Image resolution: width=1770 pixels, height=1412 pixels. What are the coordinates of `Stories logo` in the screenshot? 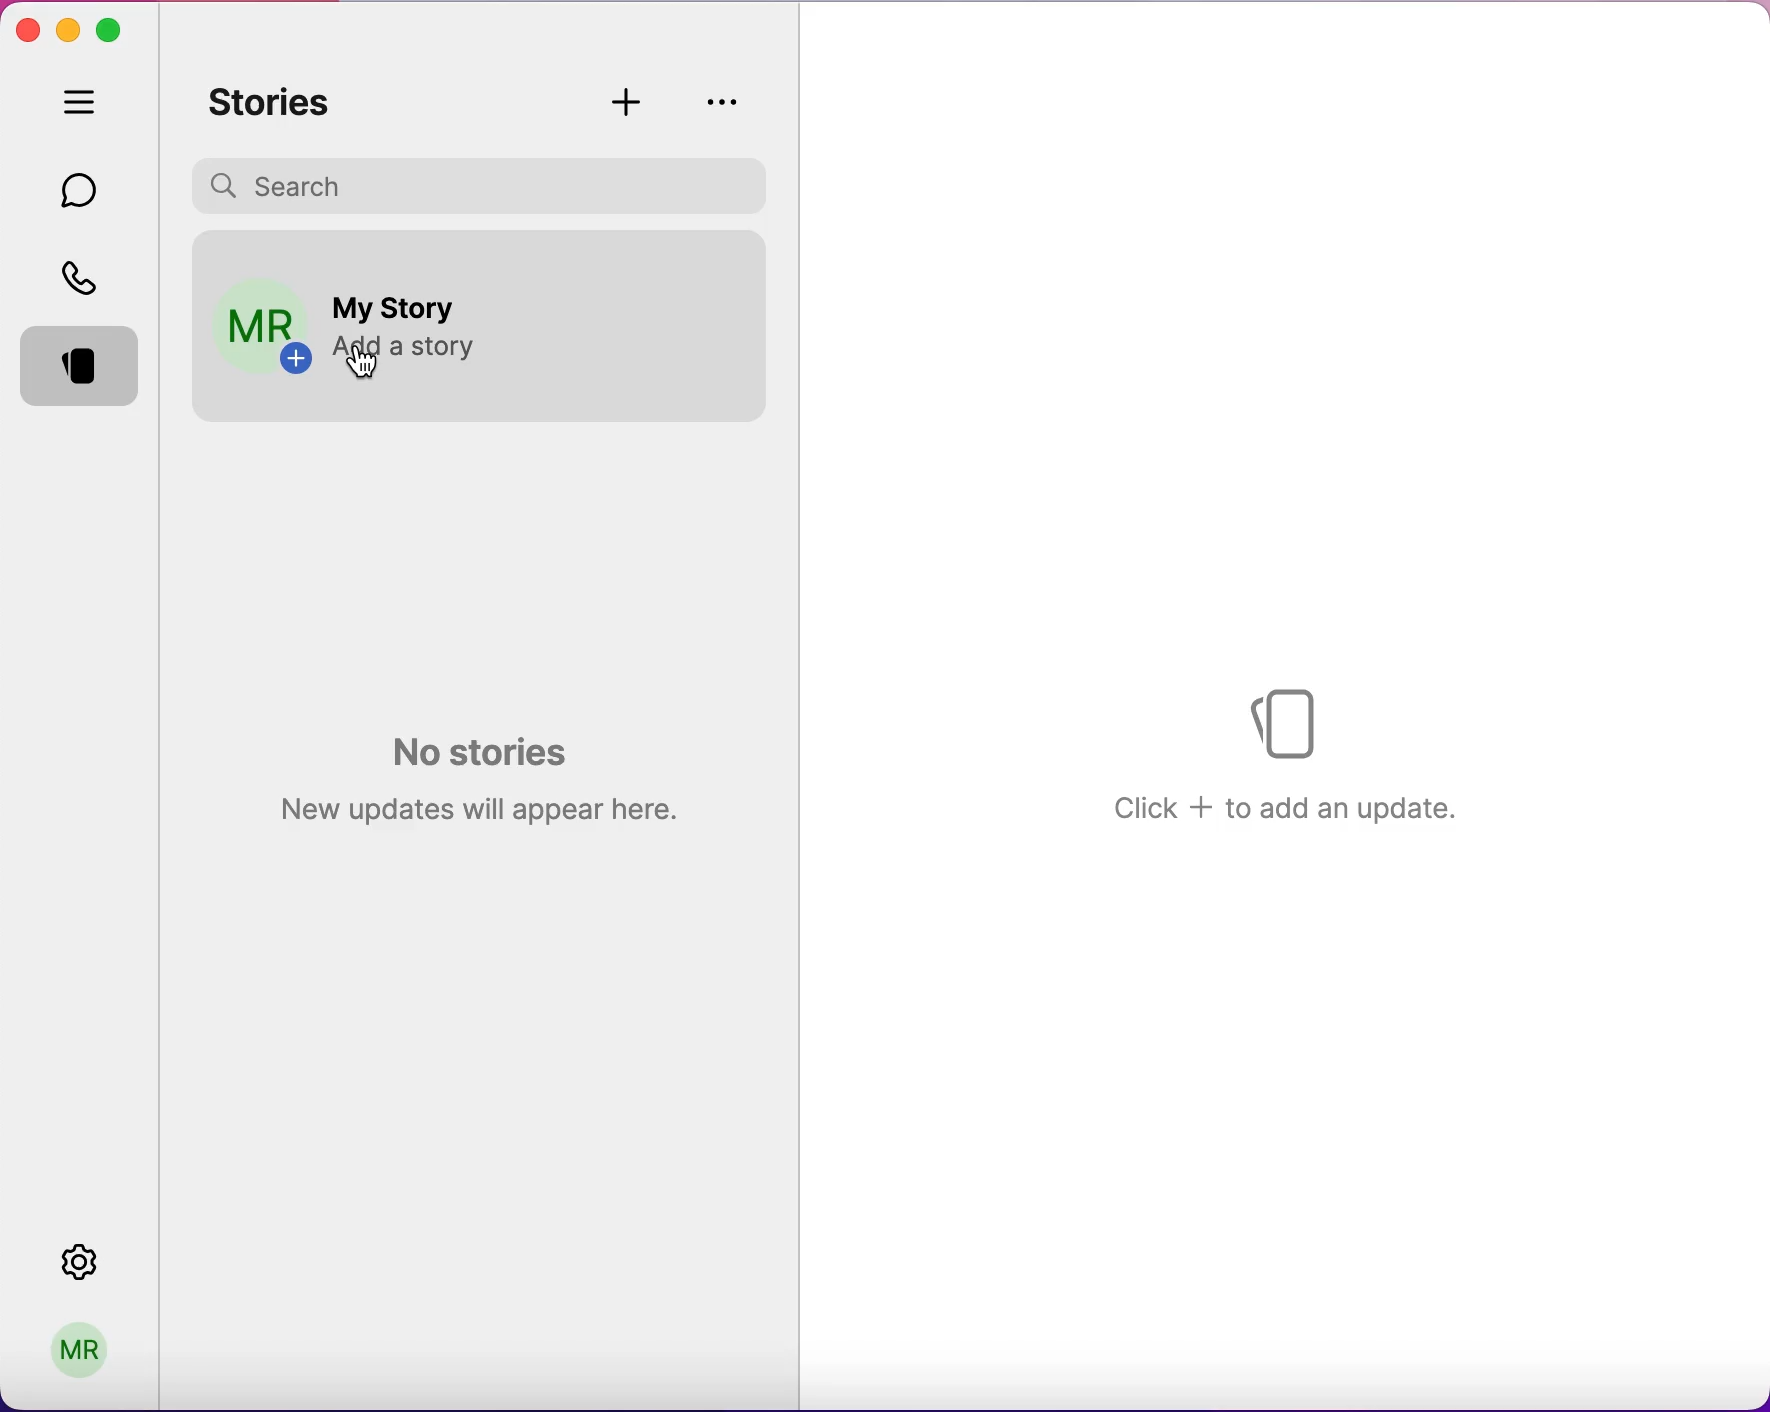 It's located at (1291, 719).